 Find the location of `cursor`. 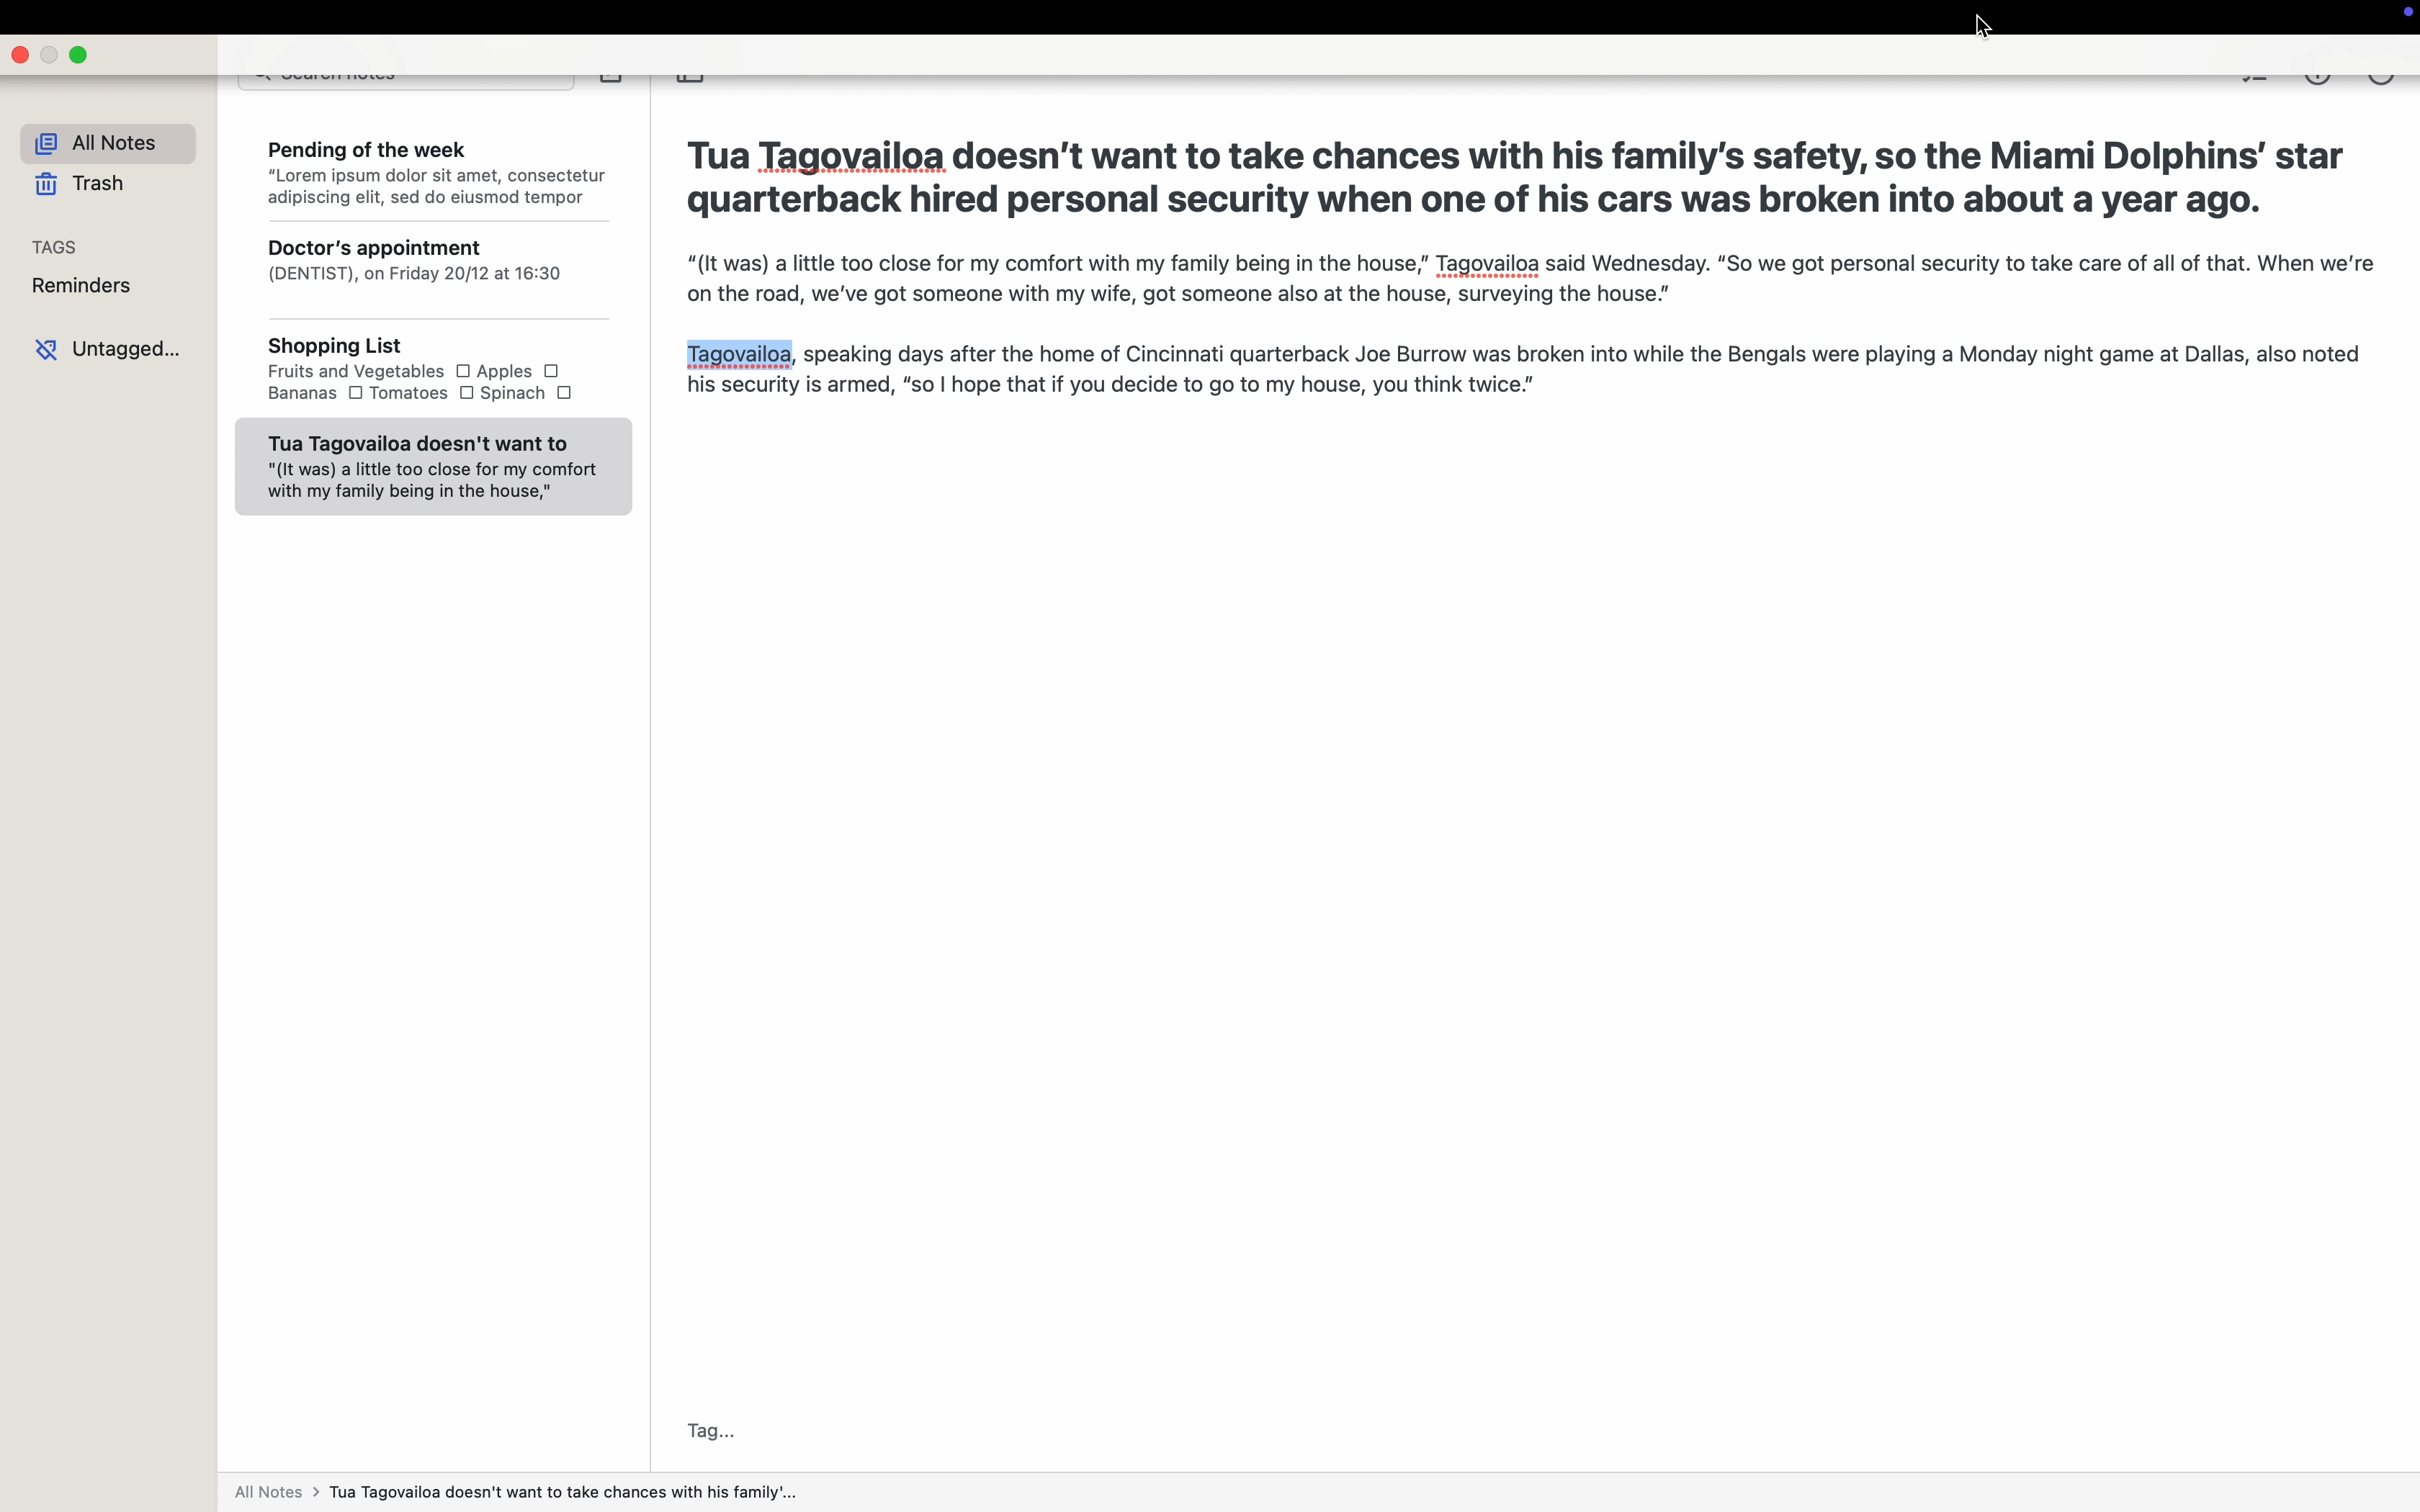

cursor is located at coordinates (1983, 29).